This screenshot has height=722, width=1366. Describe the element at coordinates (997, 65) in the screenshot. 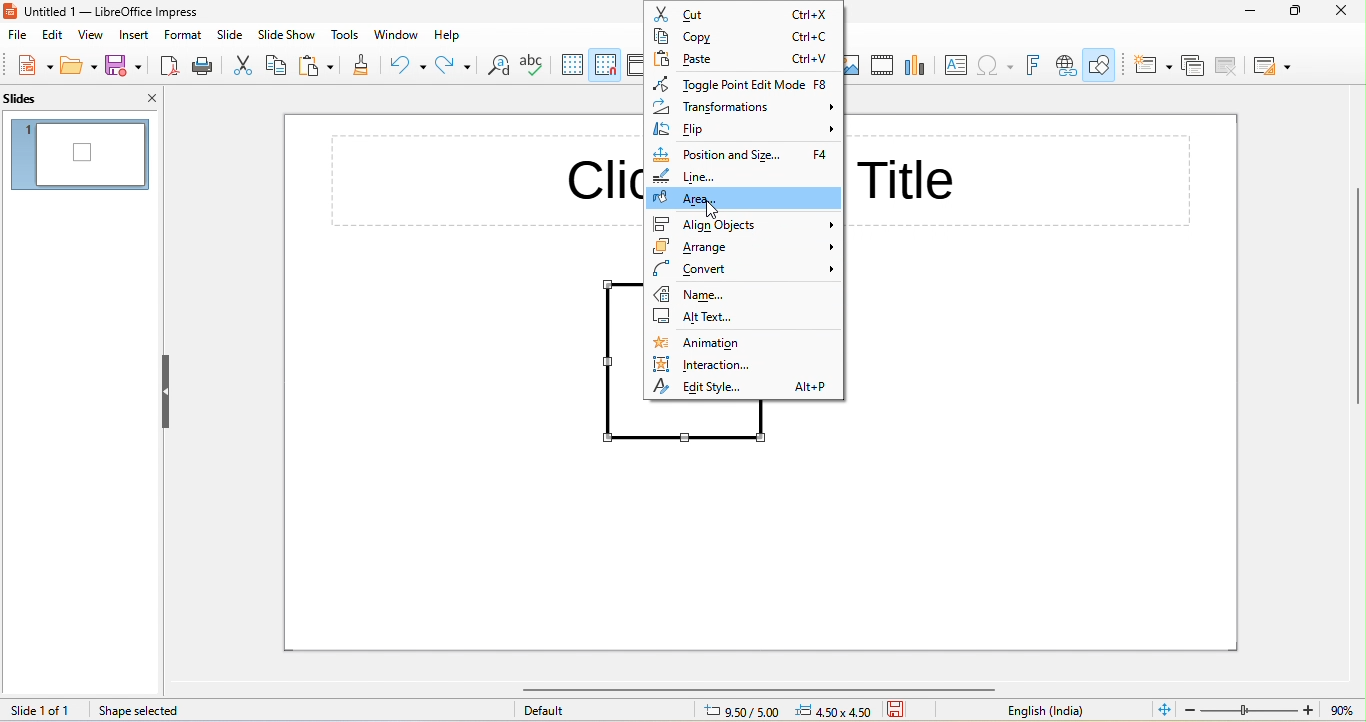

I see `insert special character` at that location.